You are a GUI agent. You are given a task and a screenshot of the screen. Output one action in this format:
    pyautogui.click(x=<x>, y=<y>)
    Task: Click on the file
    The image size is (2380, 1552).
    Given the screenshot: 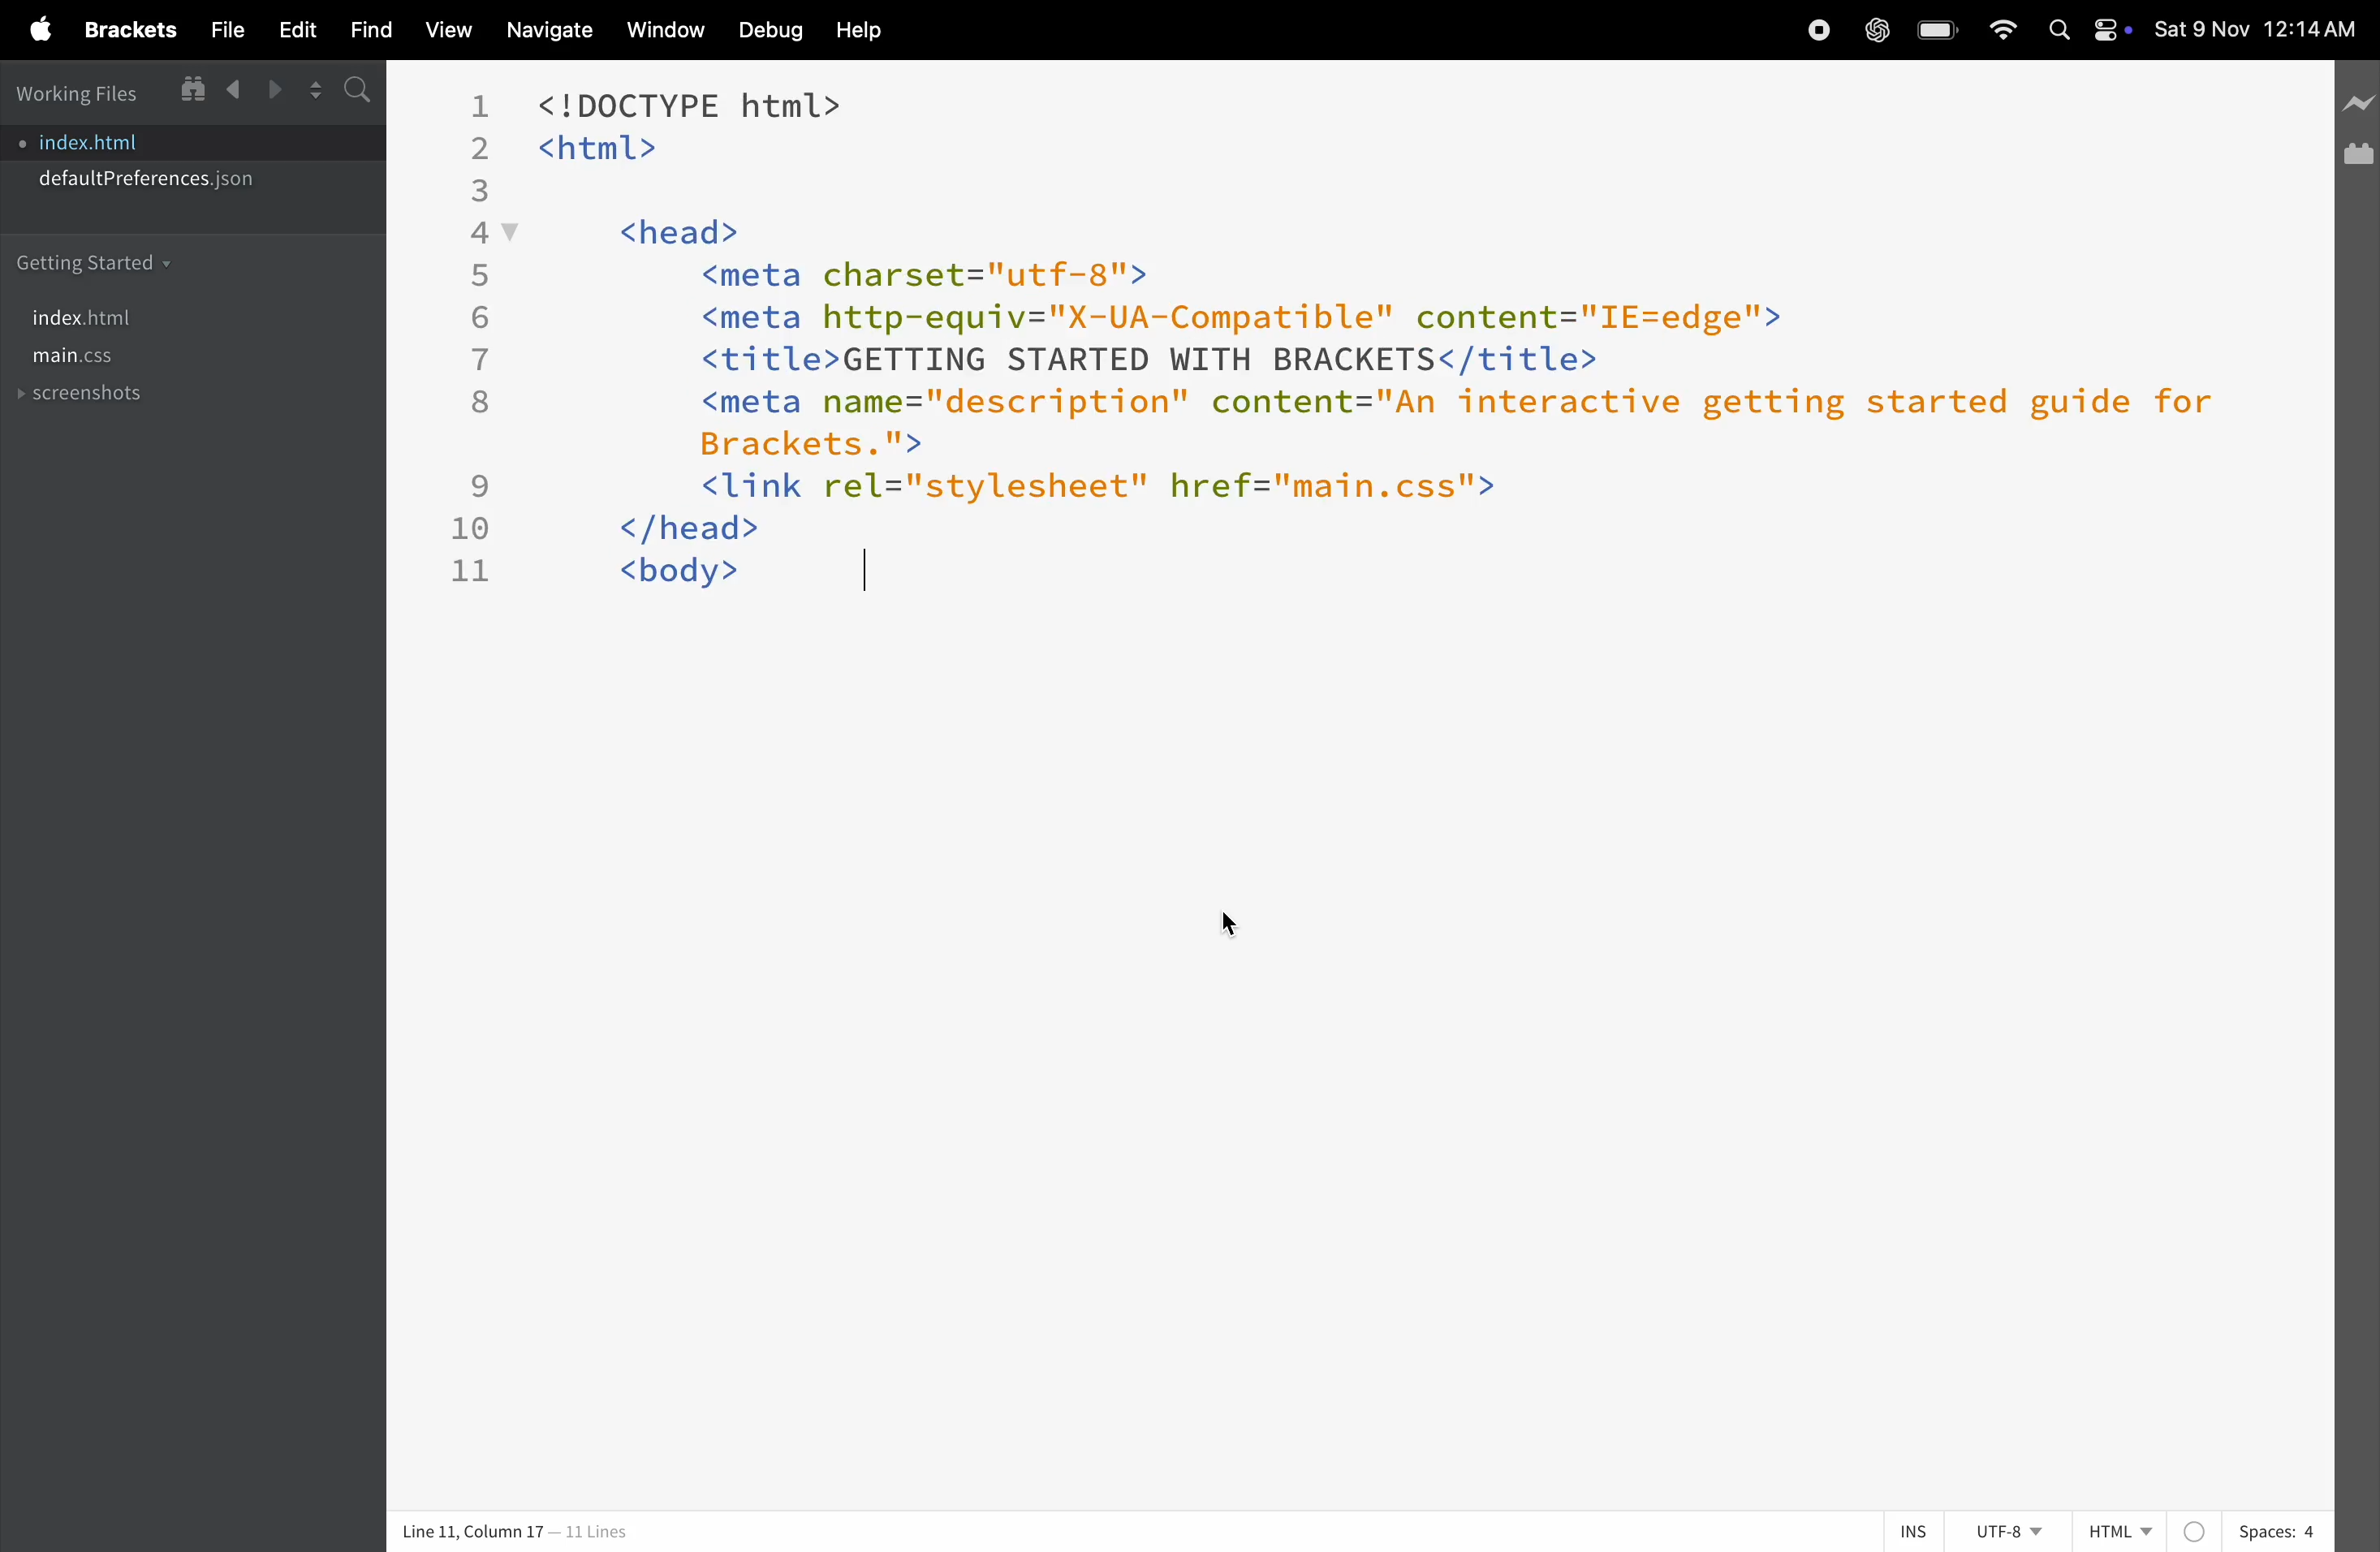 What is the action you would take?
    pyautogui.click(x=224, y=29)
    